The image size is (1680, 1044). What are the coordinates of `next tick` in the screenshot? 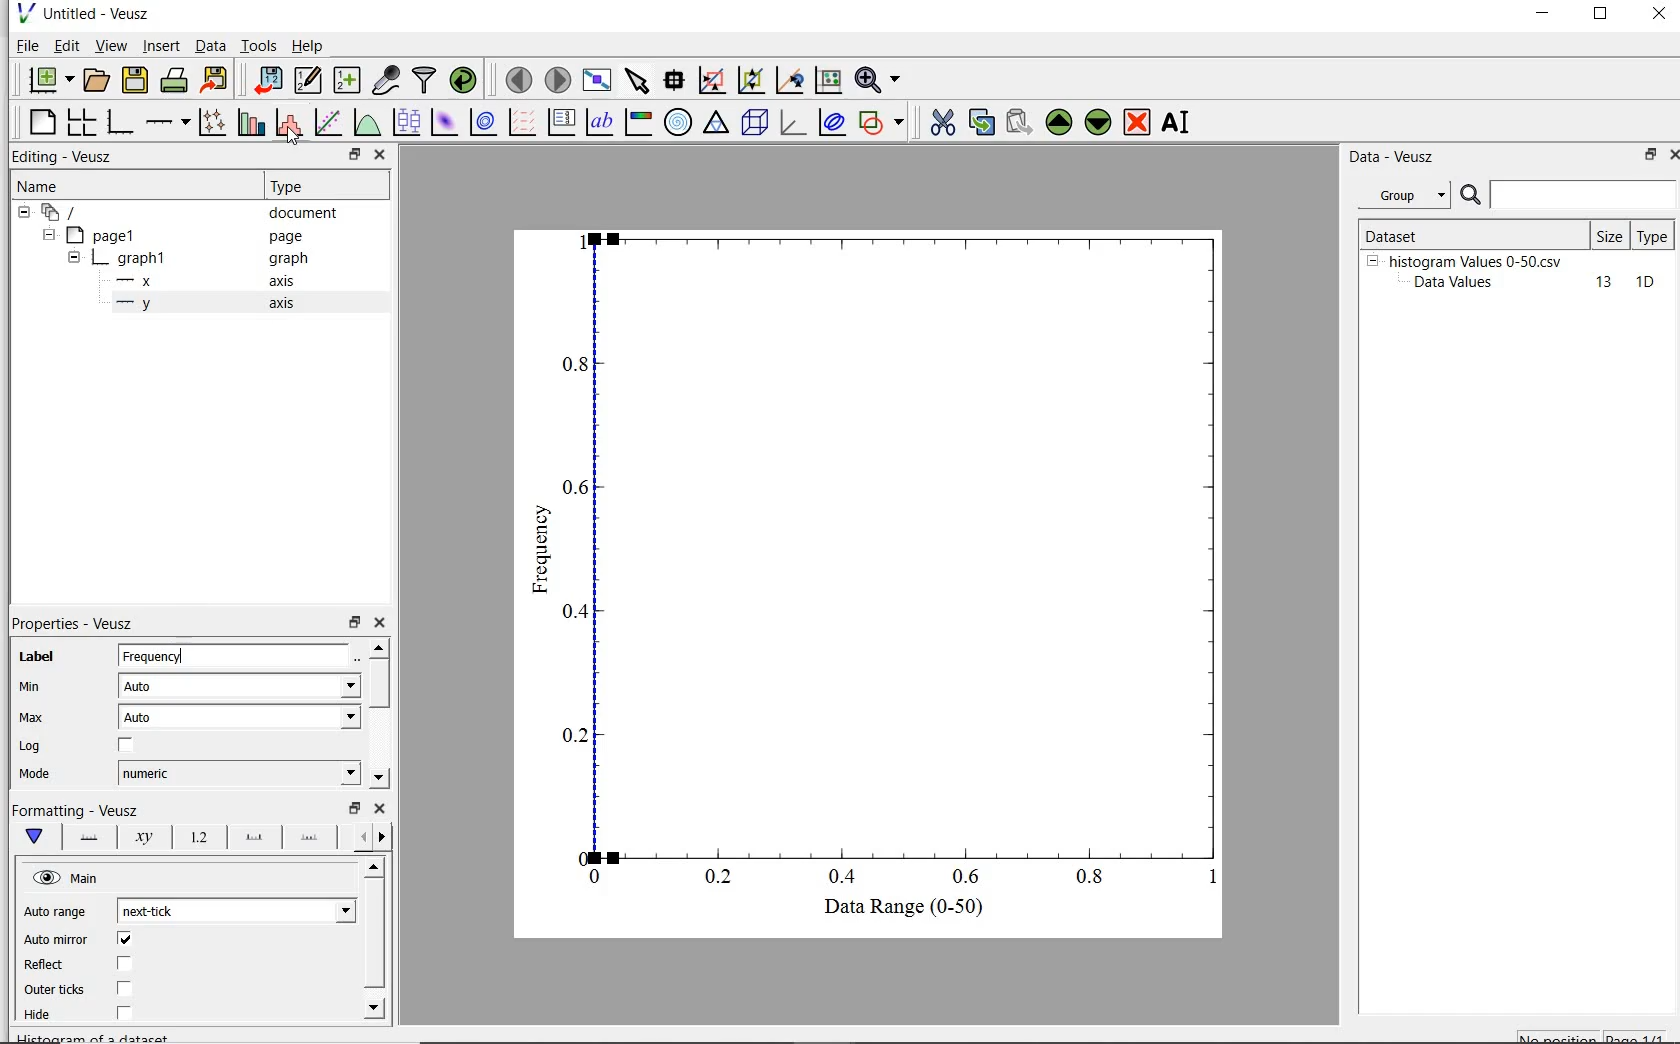 It's located at (236, 911).